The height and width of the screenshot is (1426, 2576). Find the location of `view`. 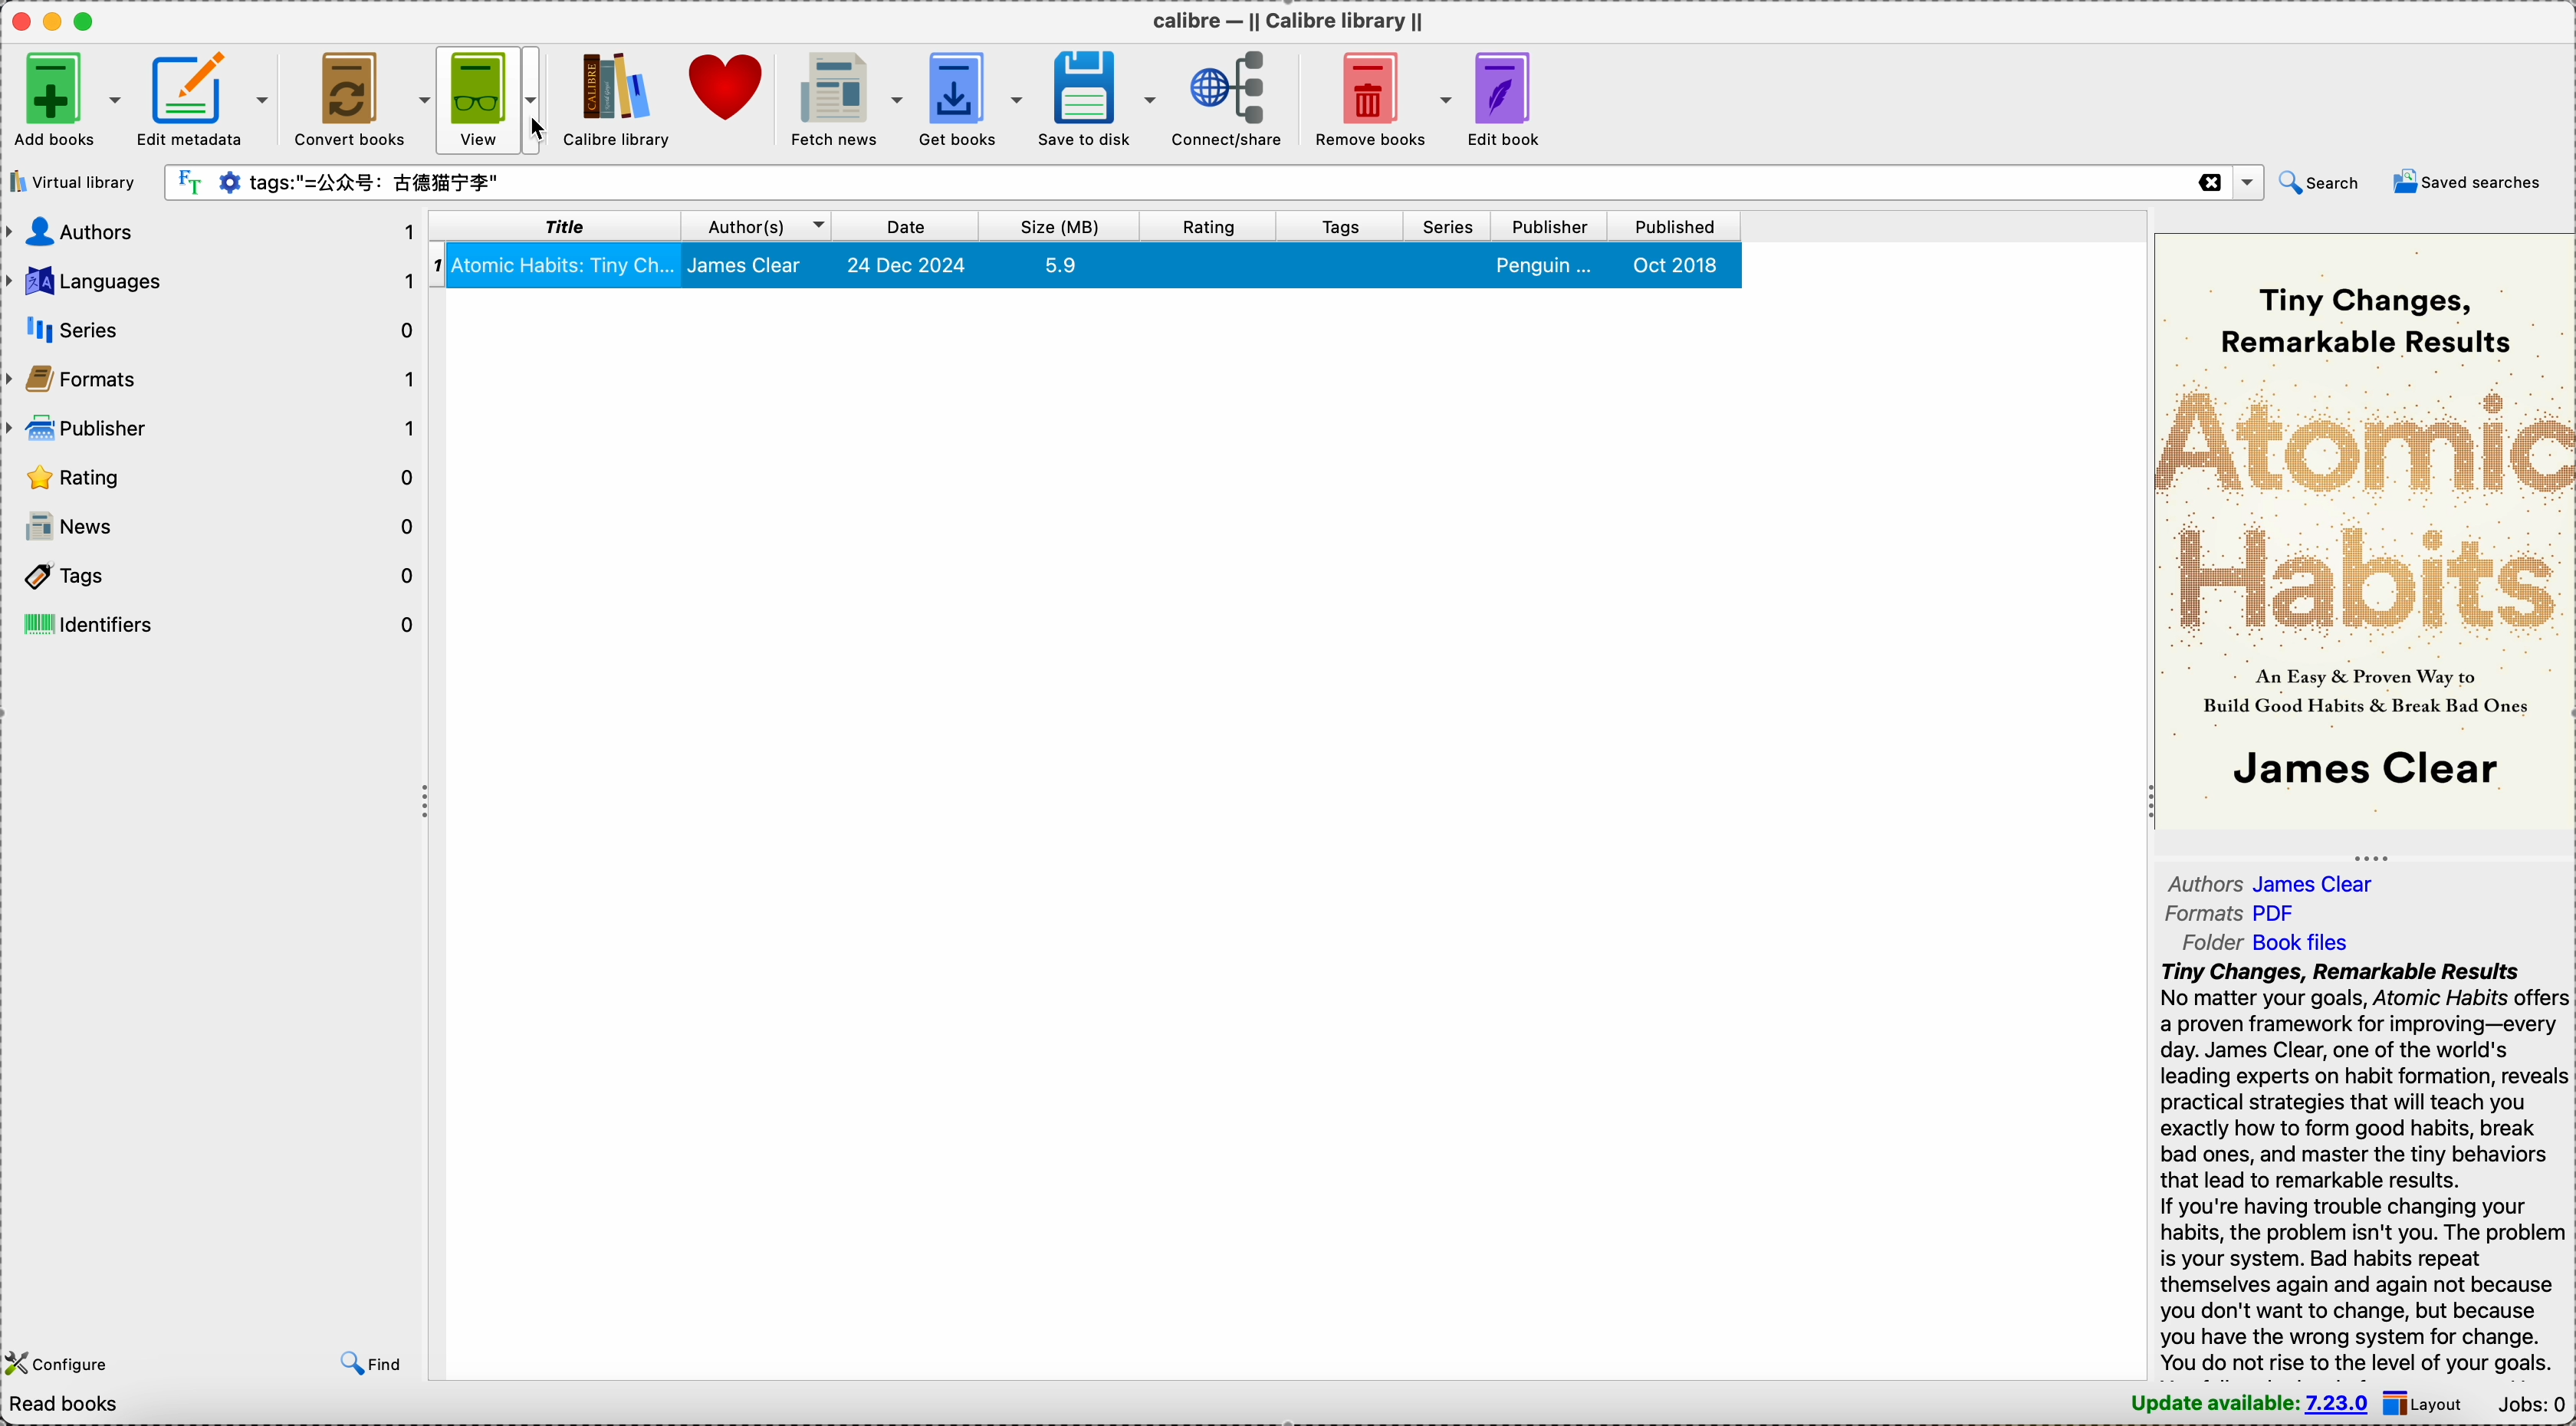

view is located at coordinates (482, 98).